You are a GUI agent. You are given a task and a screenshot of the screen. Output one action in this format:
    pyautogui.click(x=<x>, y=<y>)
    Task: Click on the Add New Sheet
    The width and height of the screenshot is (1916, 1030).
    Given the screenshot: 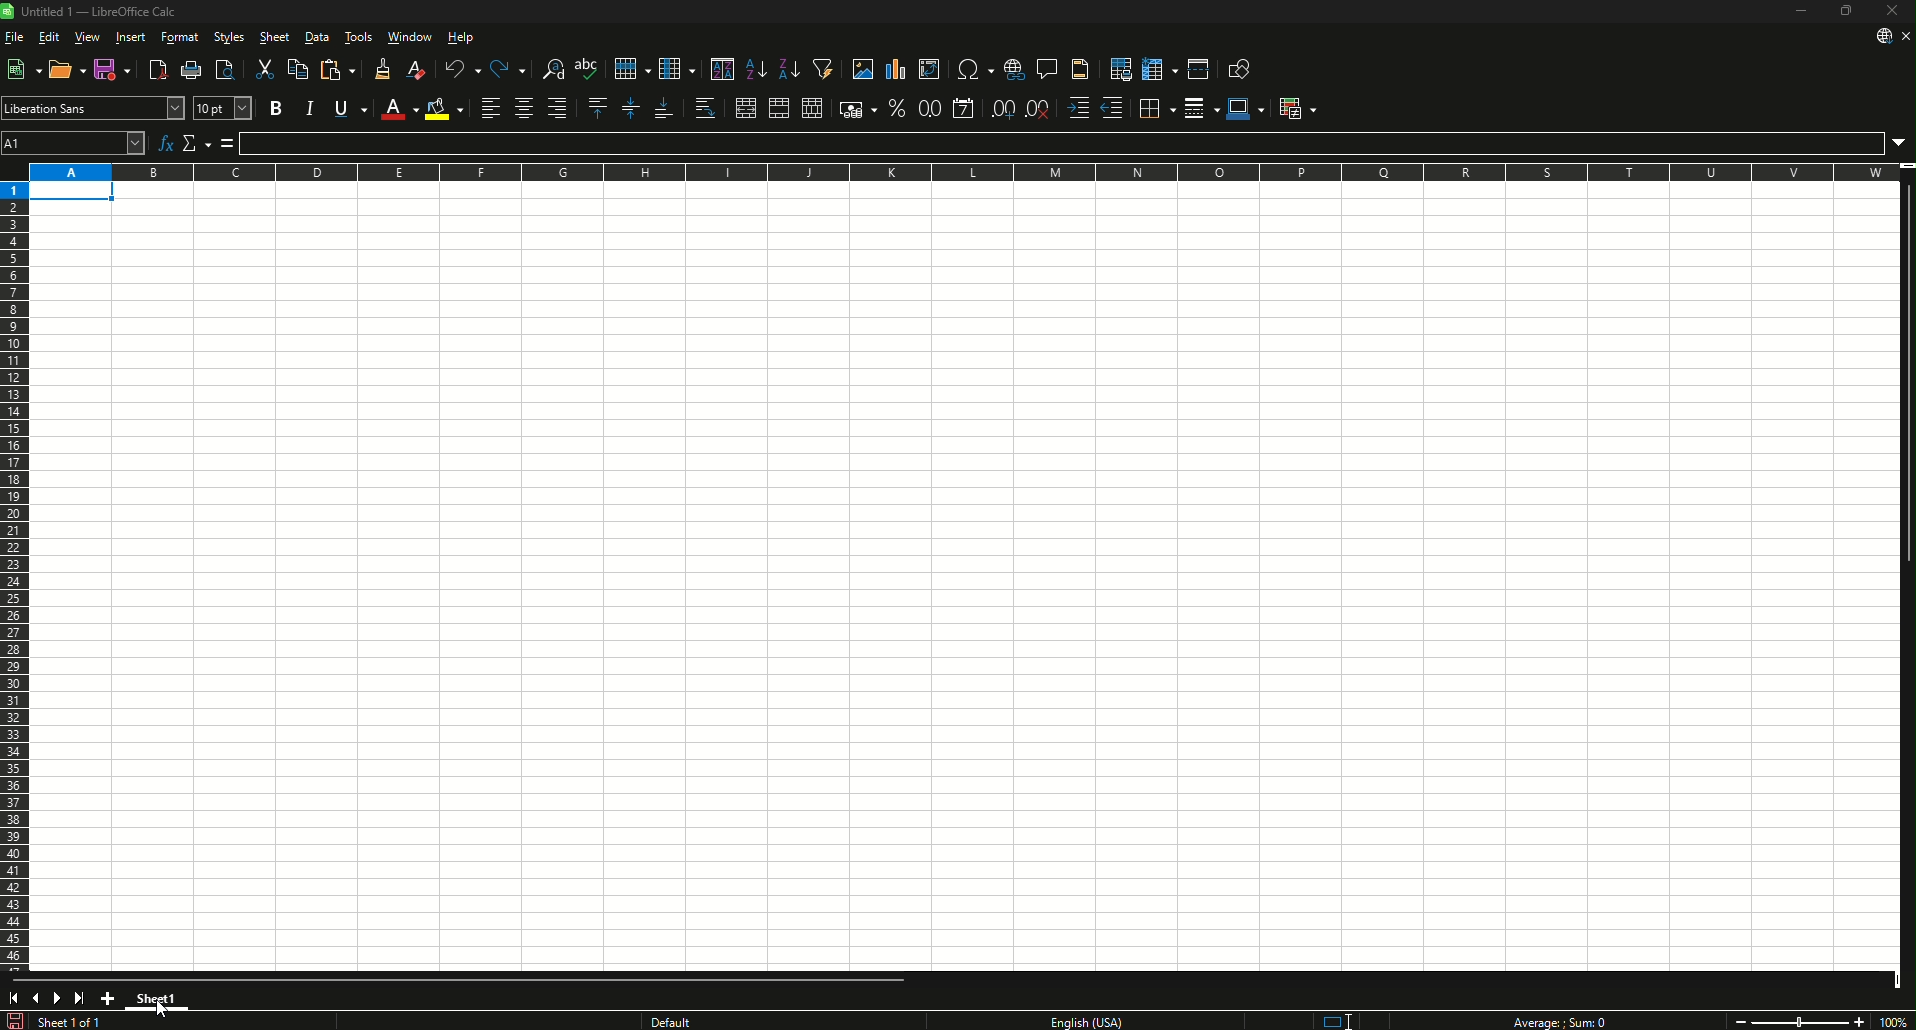 What is the action you would take?
    pyautogui.click(x=108, y=998)
    